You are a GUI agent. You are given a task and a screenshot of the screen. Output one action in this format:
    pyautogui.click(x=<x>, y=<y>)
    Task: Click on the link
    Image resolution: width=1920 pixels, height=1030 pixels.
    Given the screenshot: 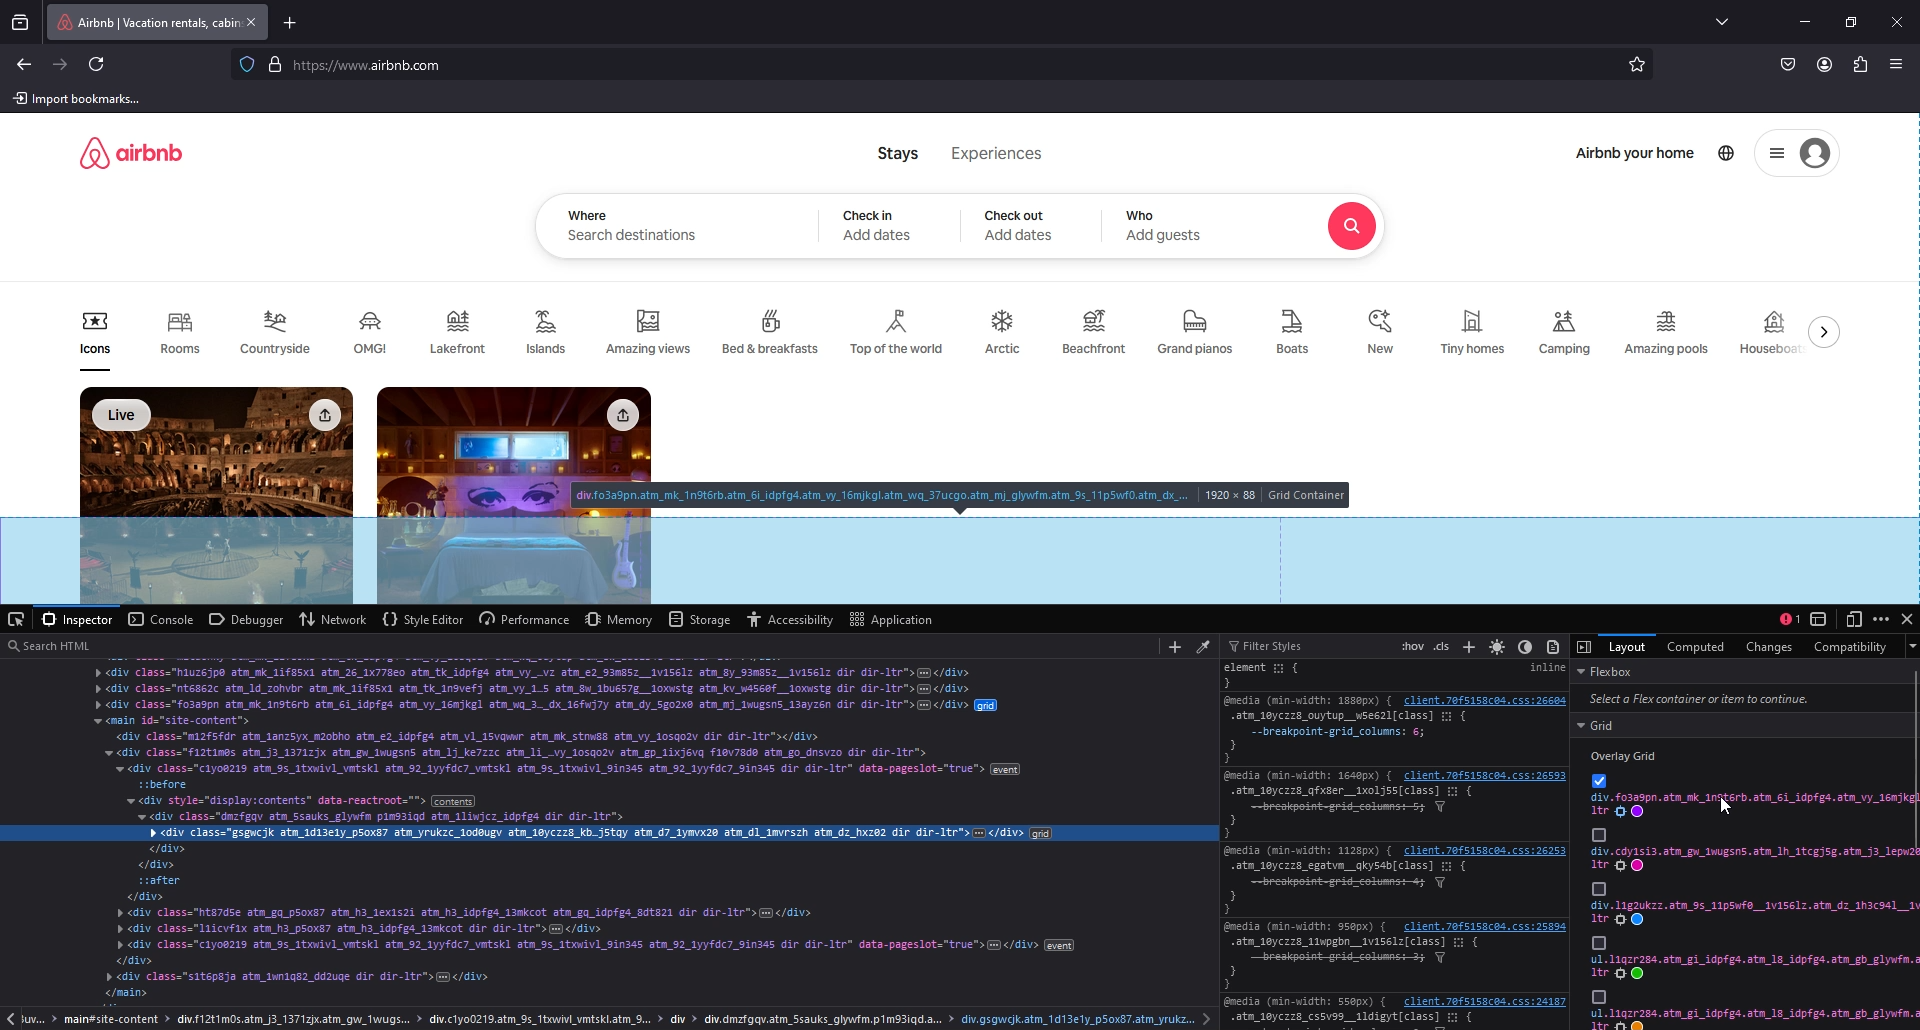 What is the action you would take?
    pyautogui.click(x=1487, y=775)
    